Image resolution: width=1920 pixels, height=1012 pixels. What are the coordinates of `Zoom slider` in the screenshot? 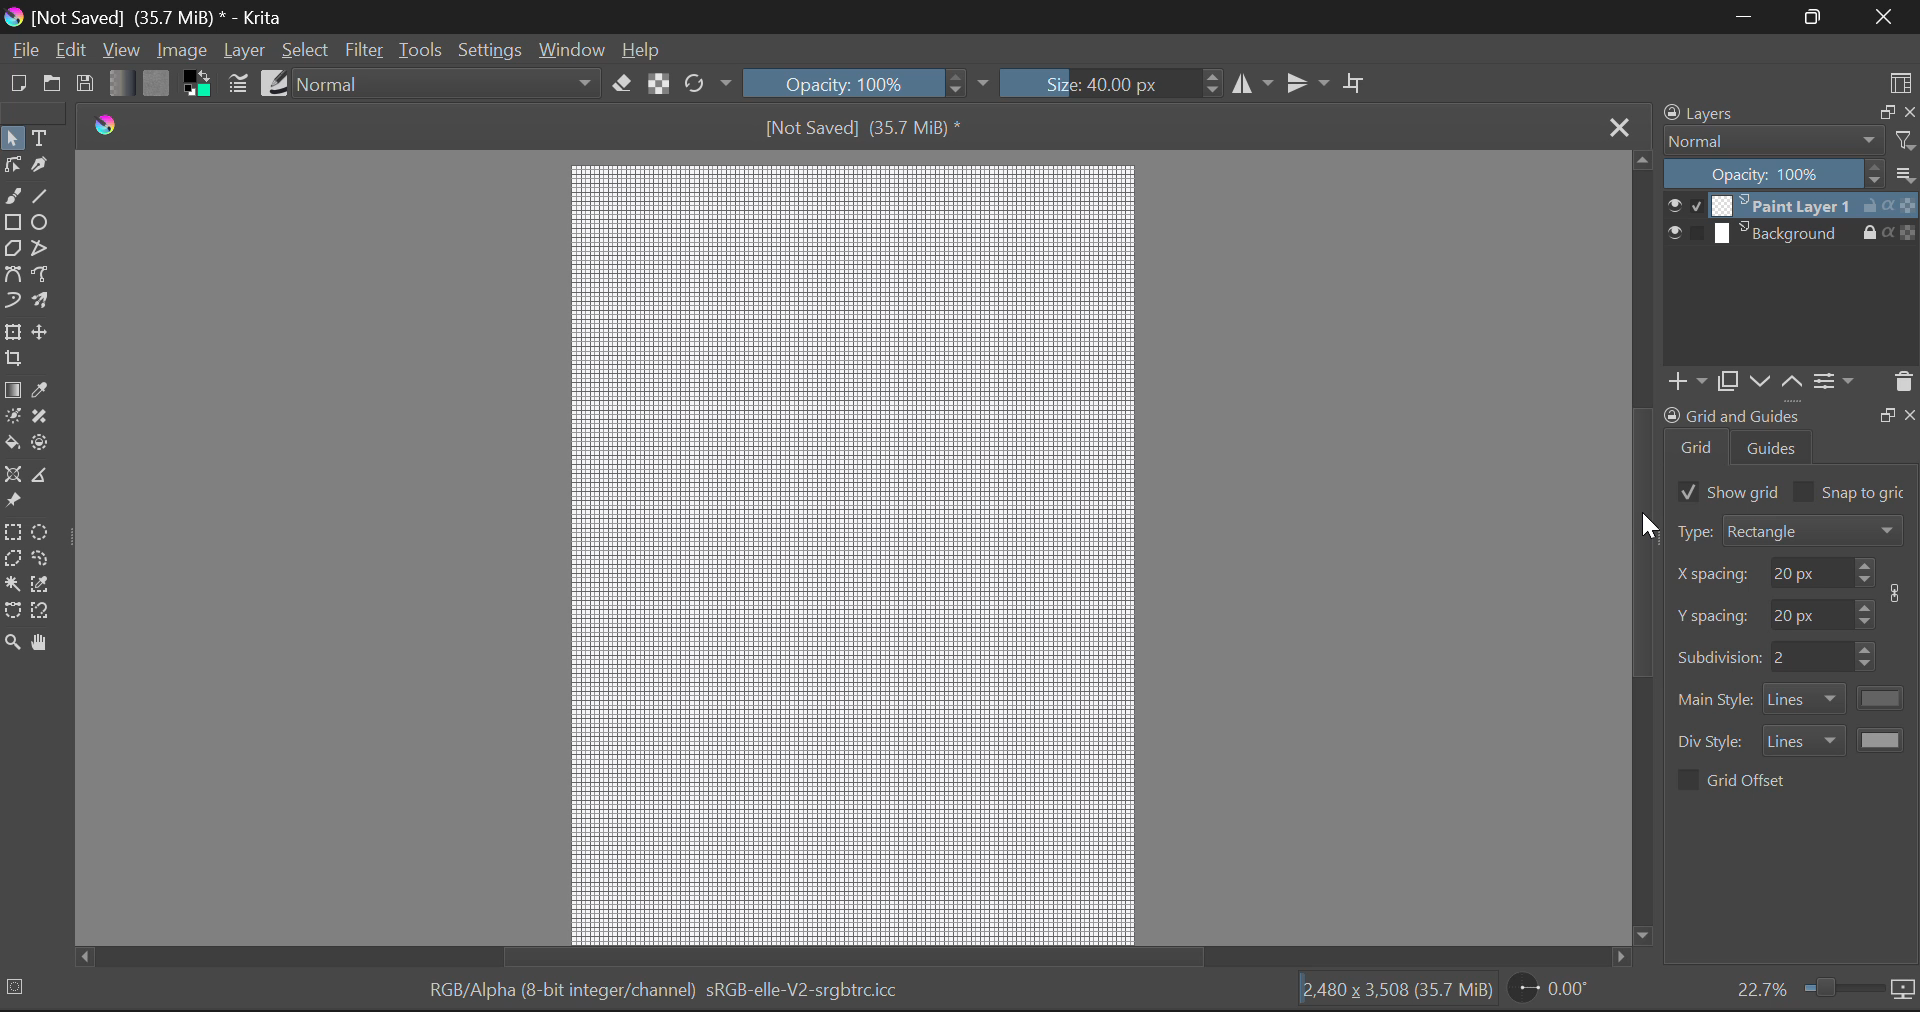 It's located at (1840, 987).